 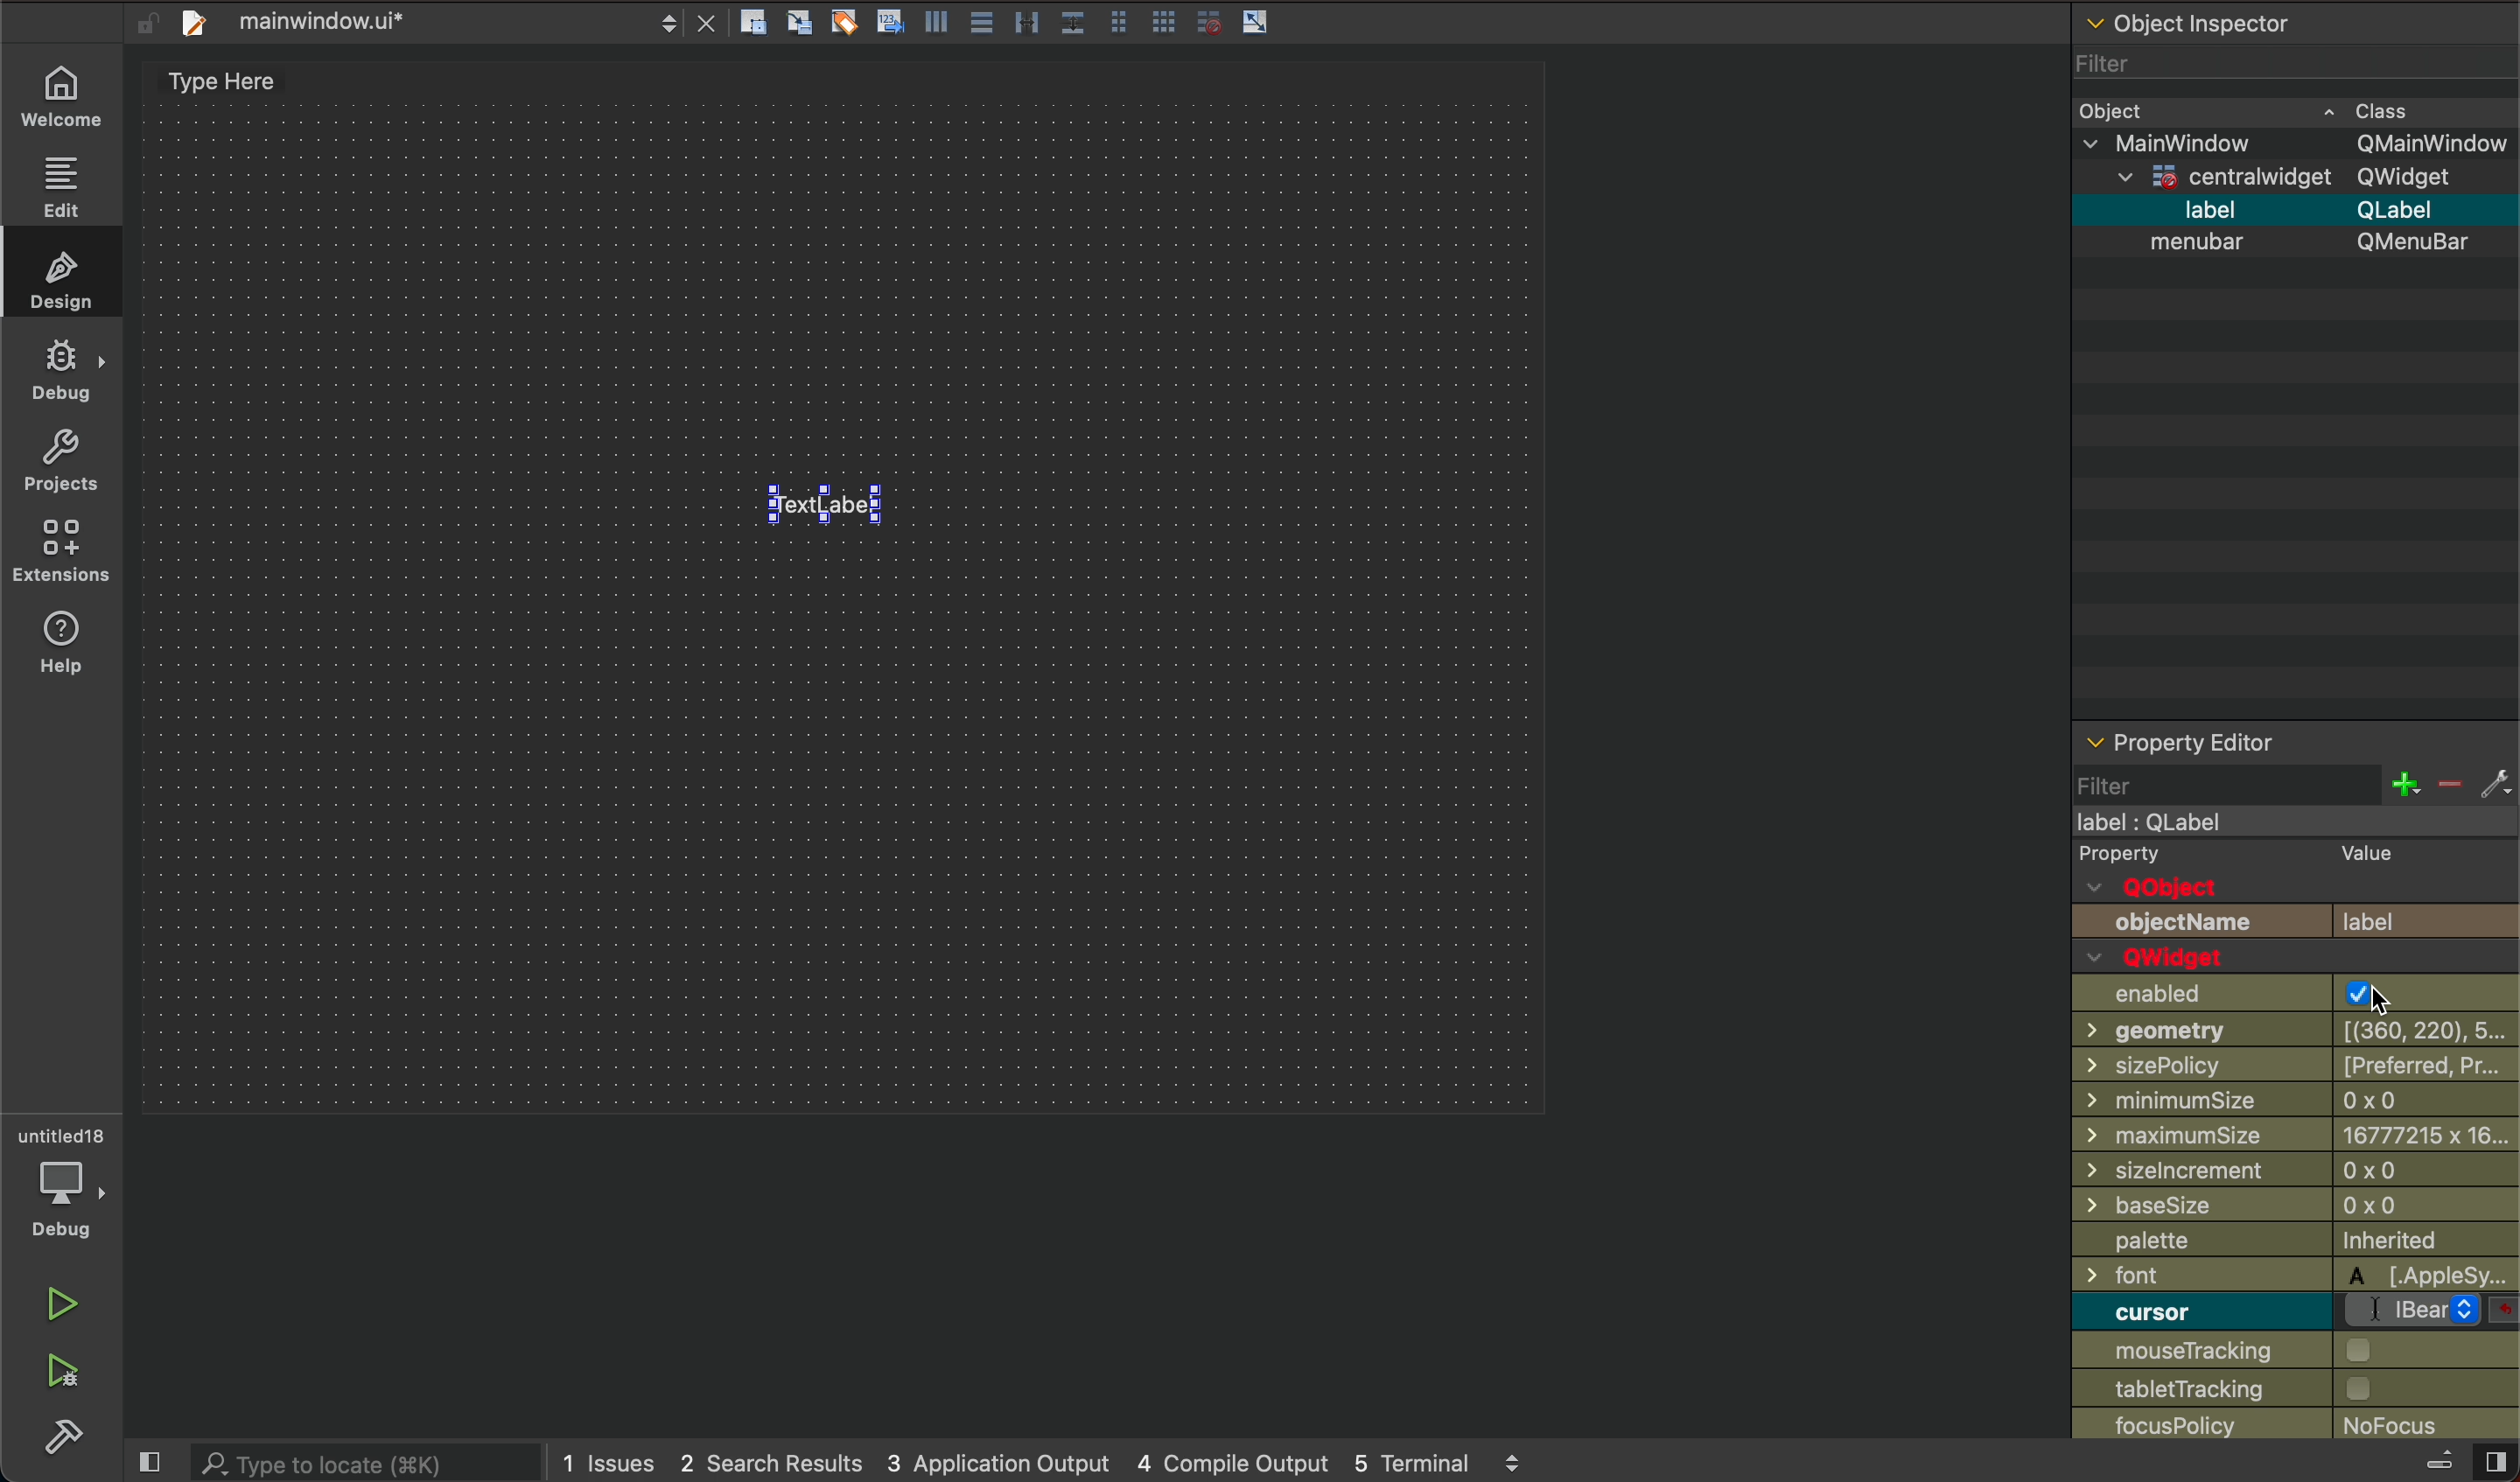 What do you see at coordinates (2194, 1168) in the screenshot?
I see `sizelncrement` at bounding box center [2194, 1168].